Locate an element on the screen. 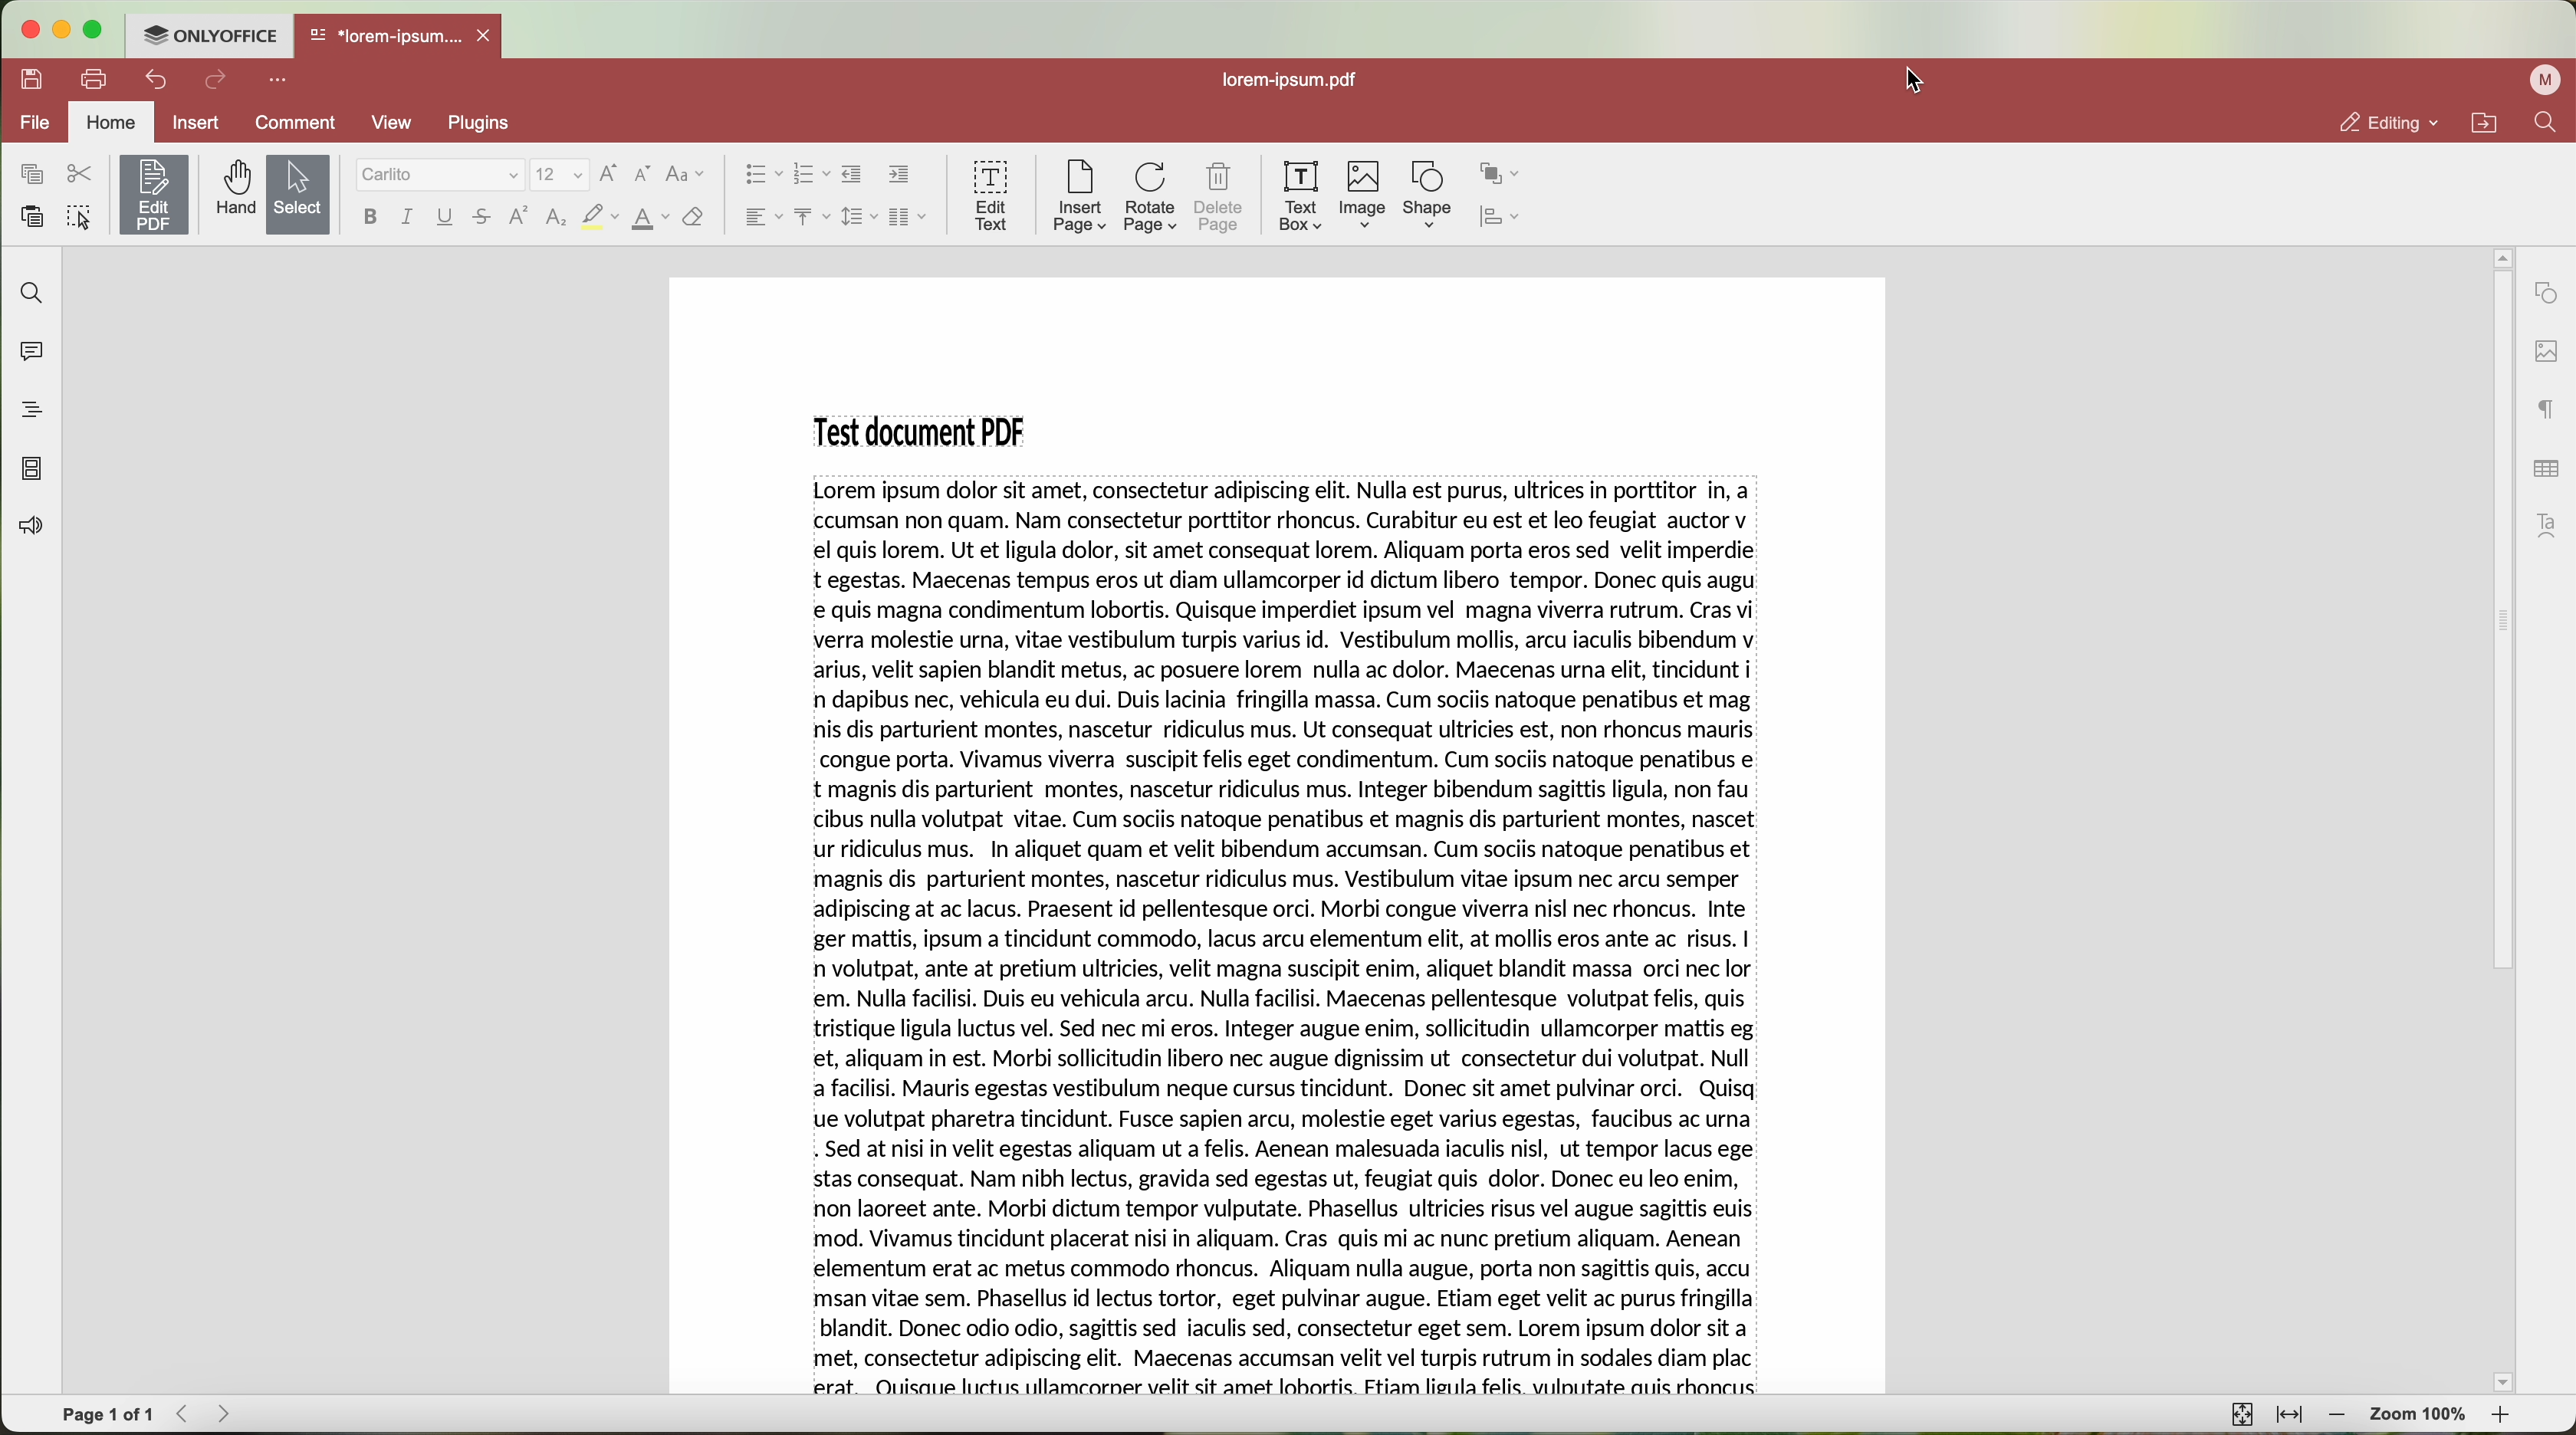  ONLYOFFICE is located at coordinates (214, 36).